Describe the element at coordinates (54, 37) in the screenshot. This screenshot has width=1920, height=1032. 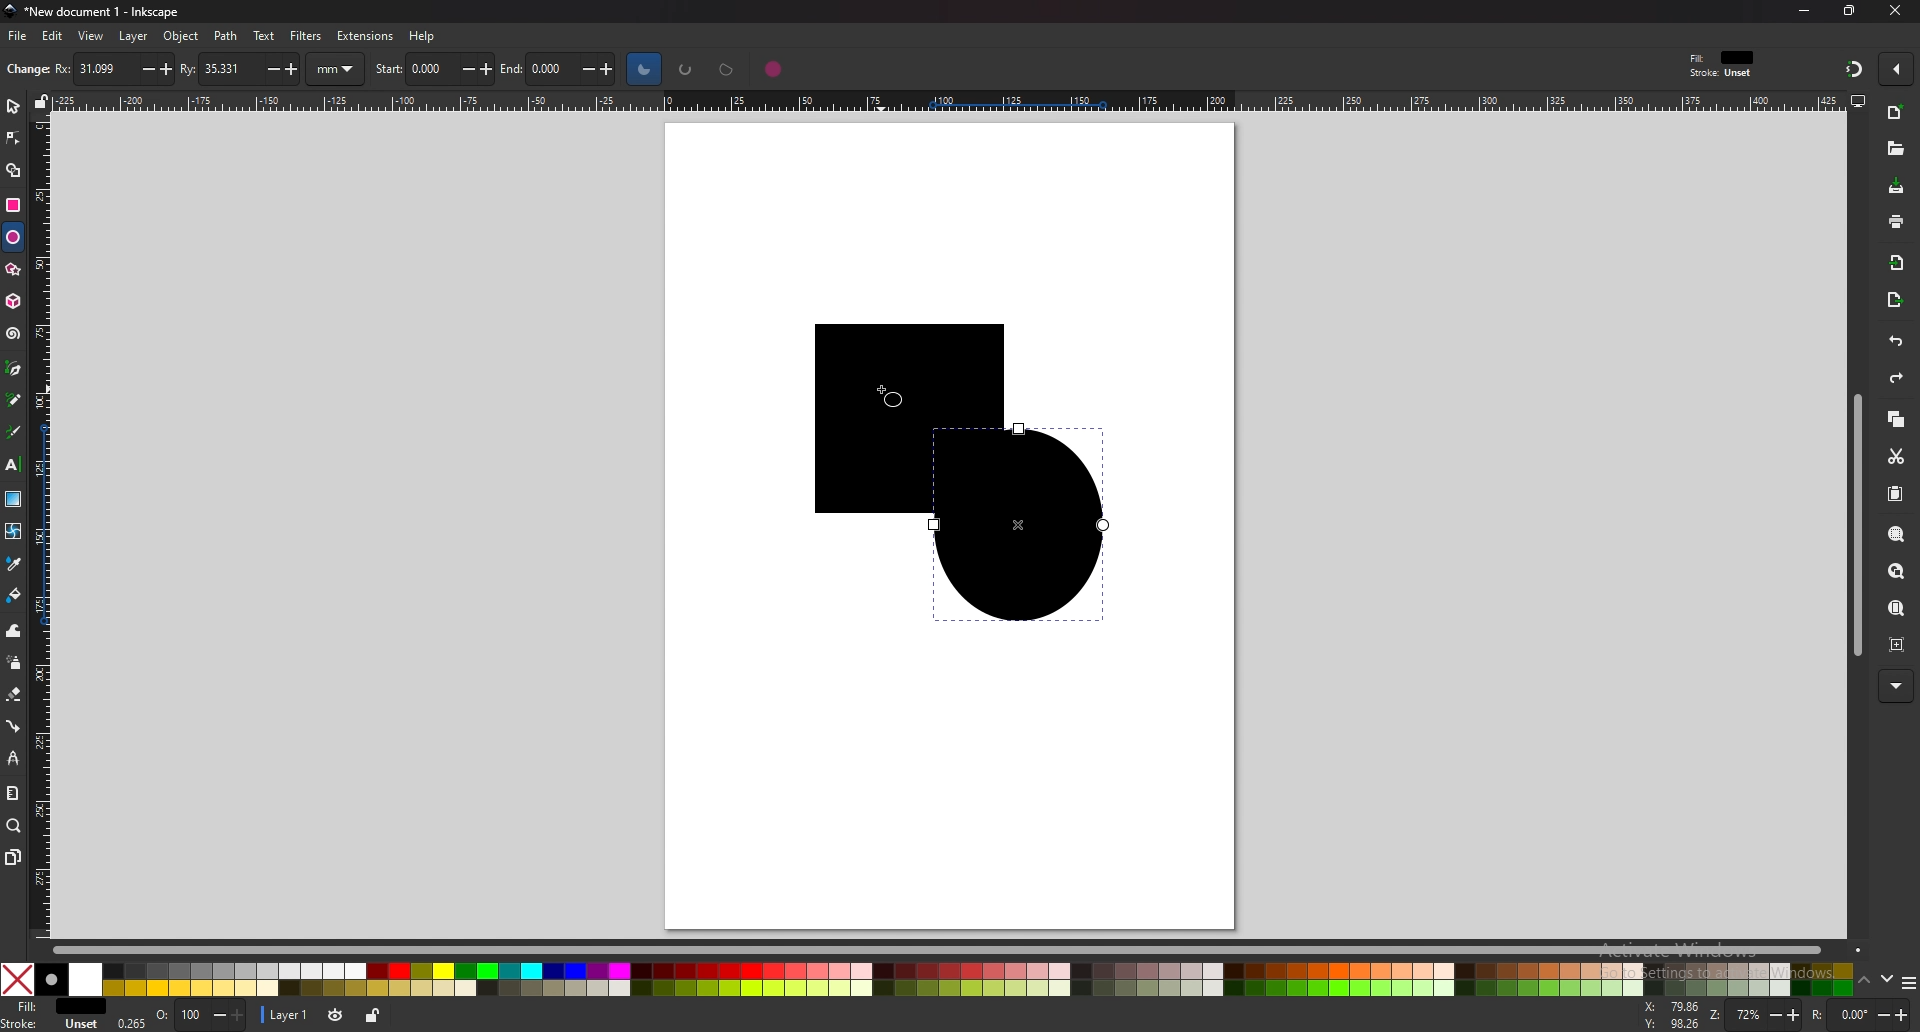
I see `edit` at that location.